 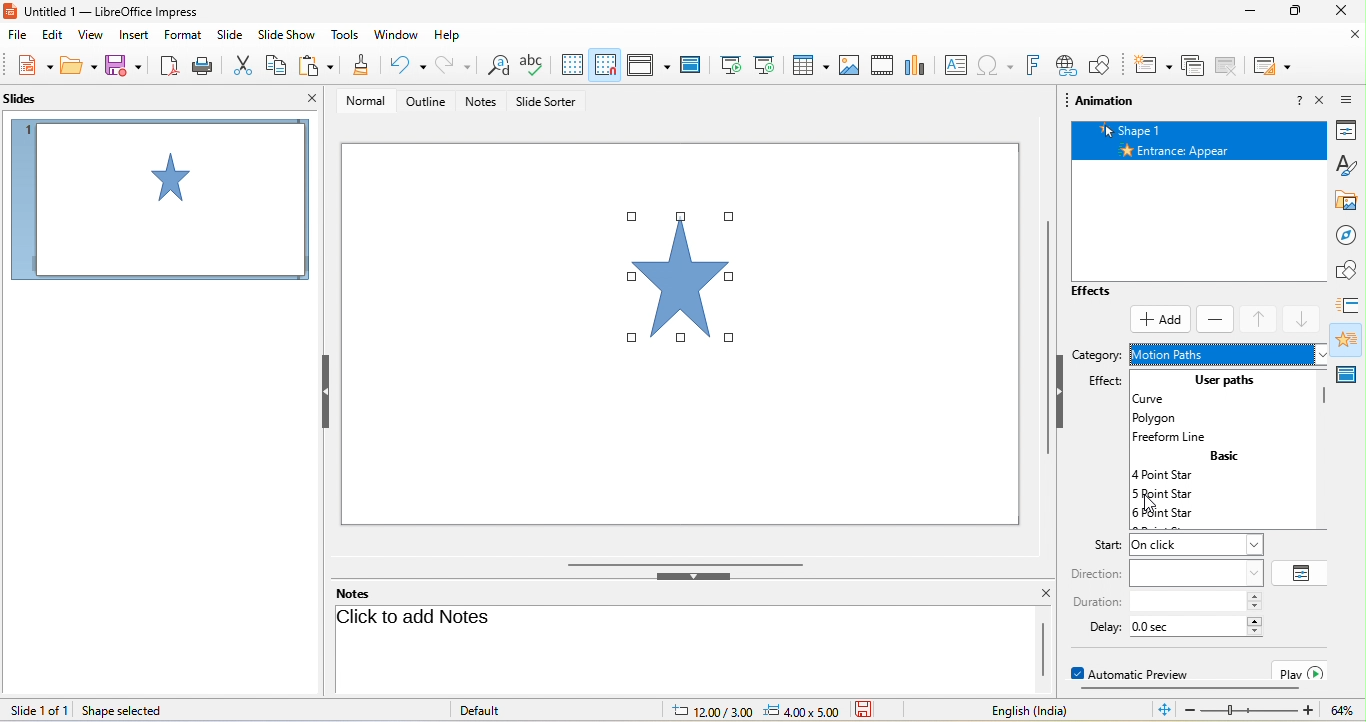 I want to click on image, so click(x=847, y=65).